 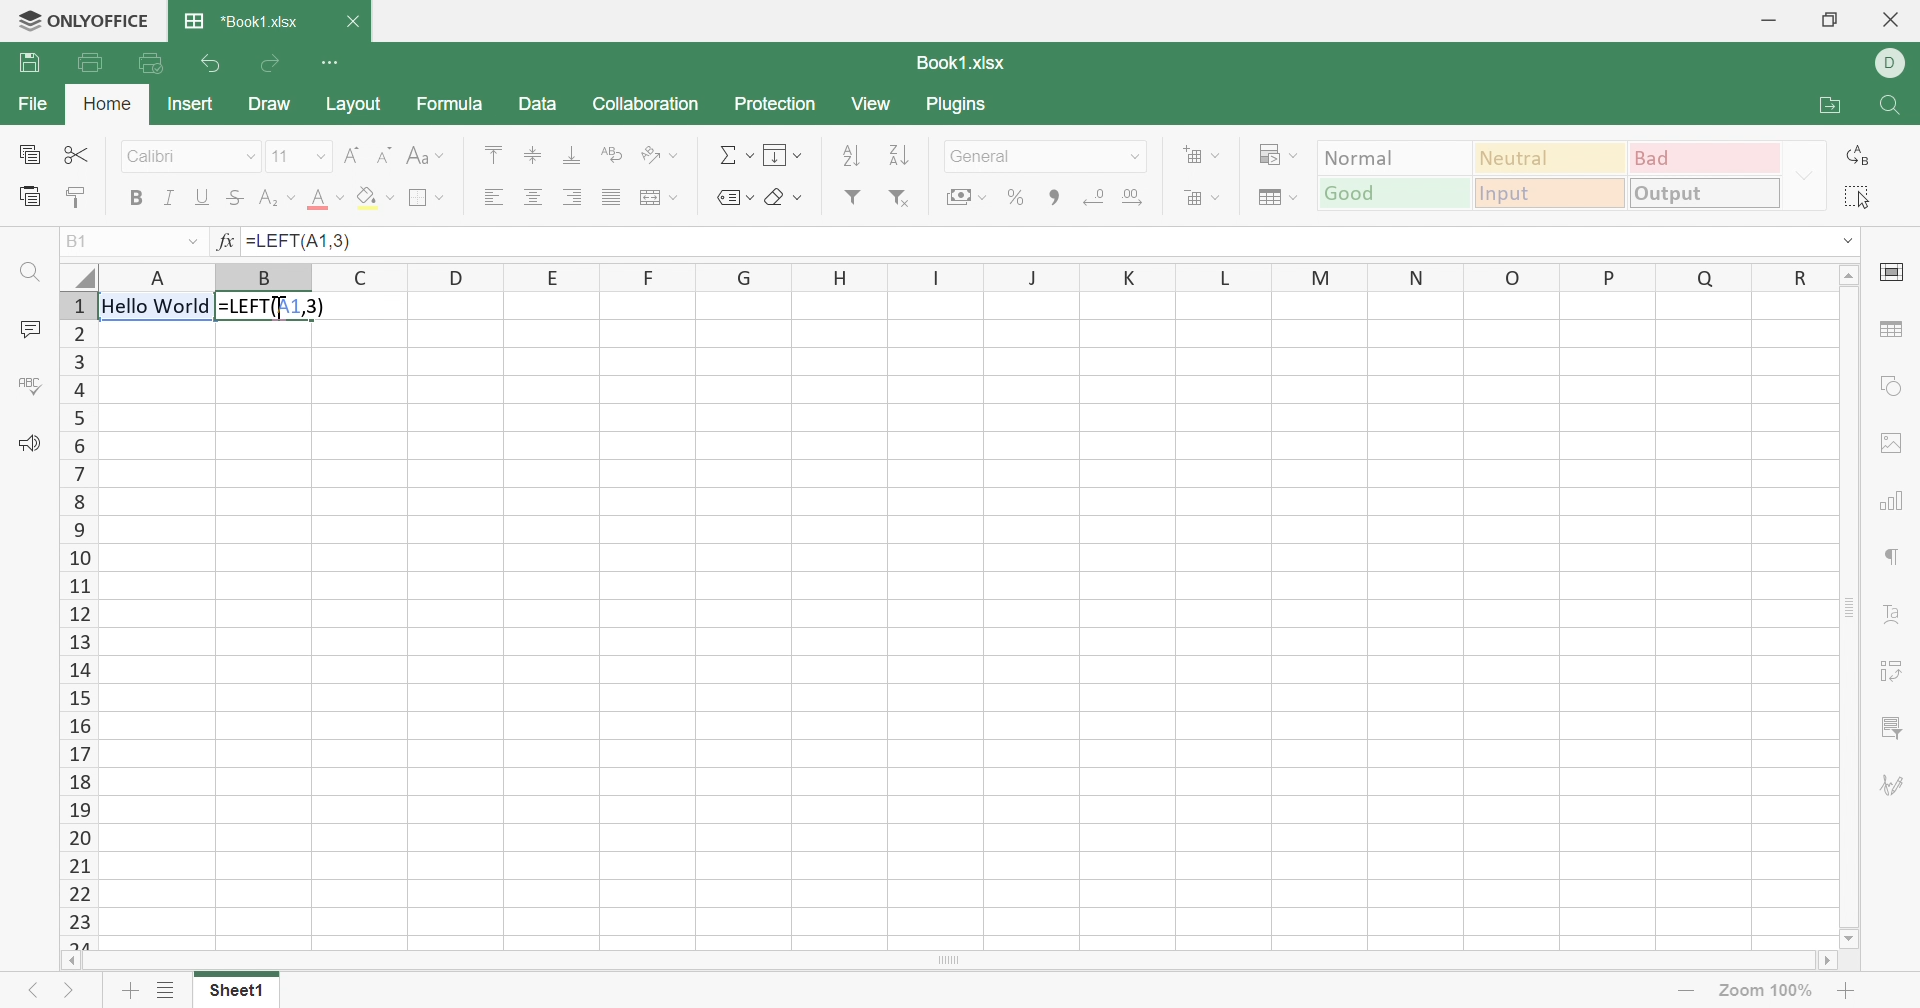 I want to click on Increase decimal, so click(x=1133, y=201).